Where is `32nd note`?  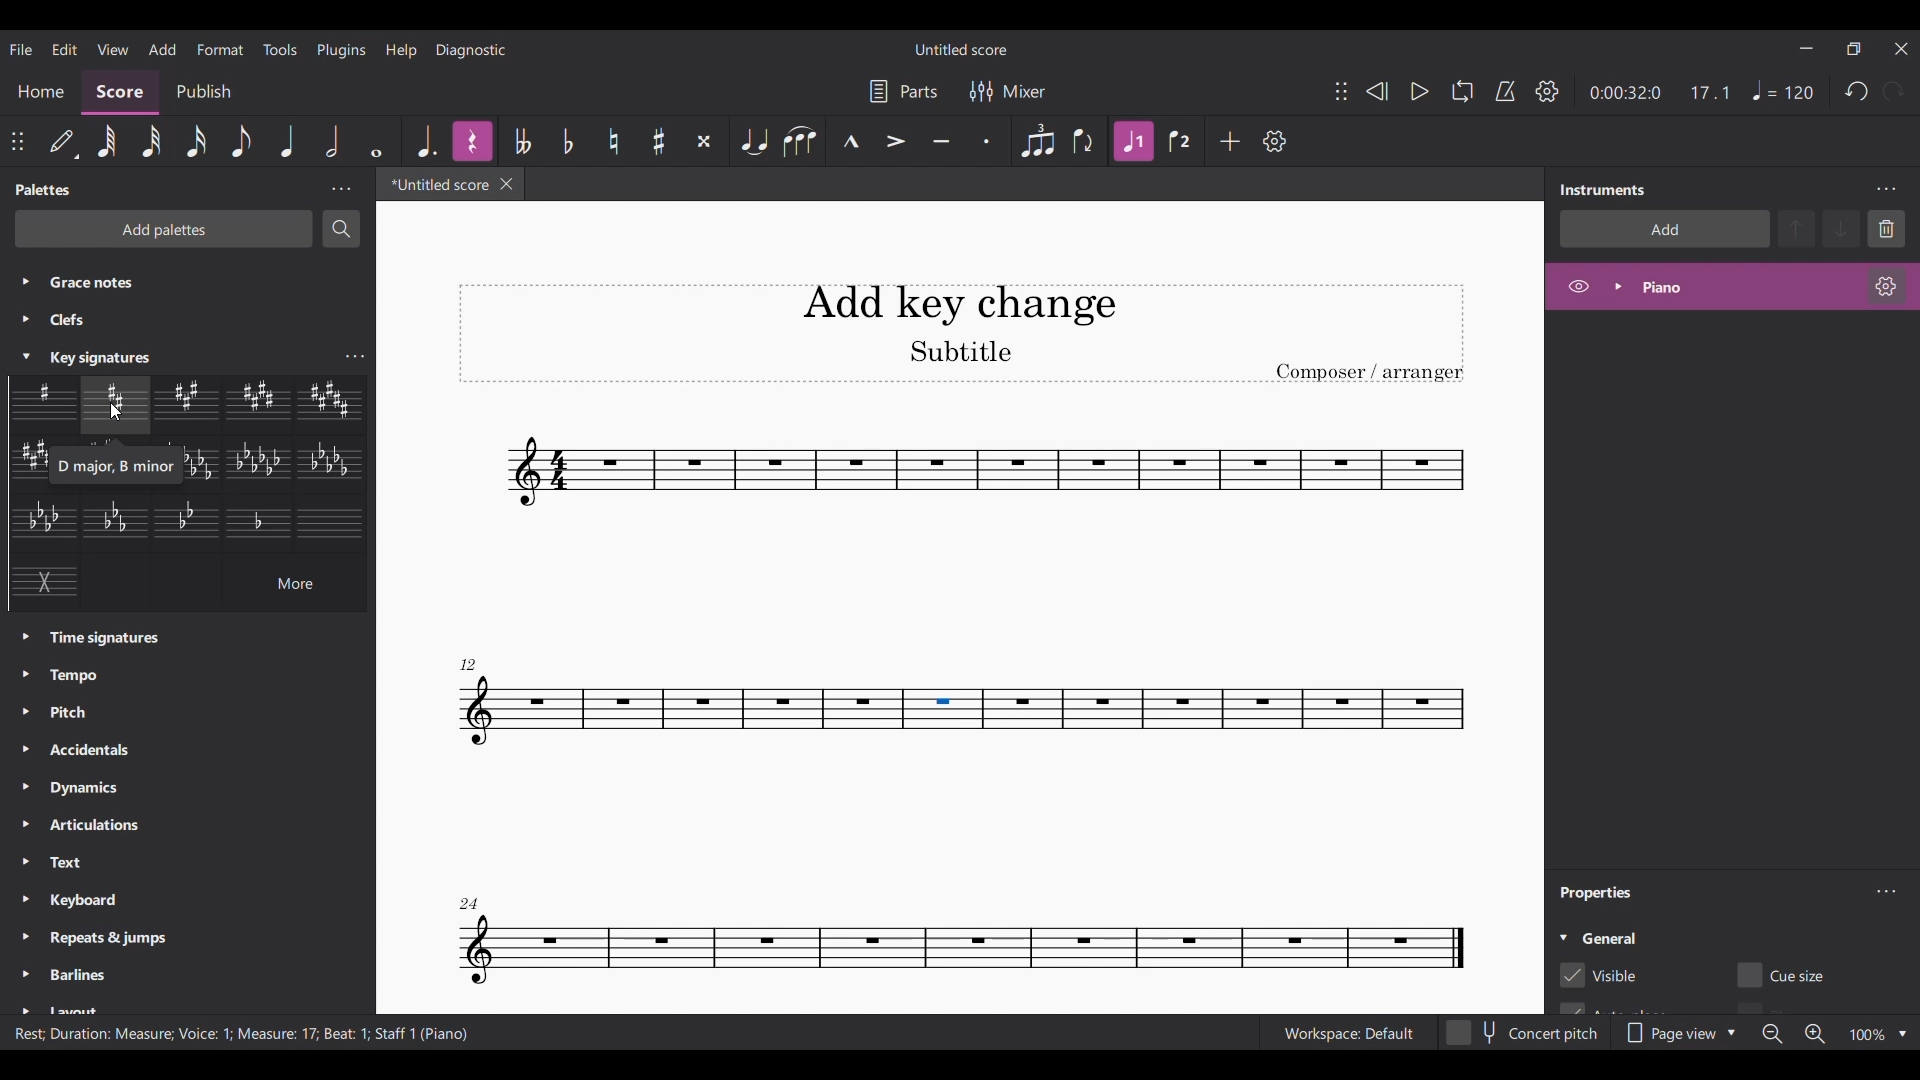 32nd note is located at coordinates (151, 141).